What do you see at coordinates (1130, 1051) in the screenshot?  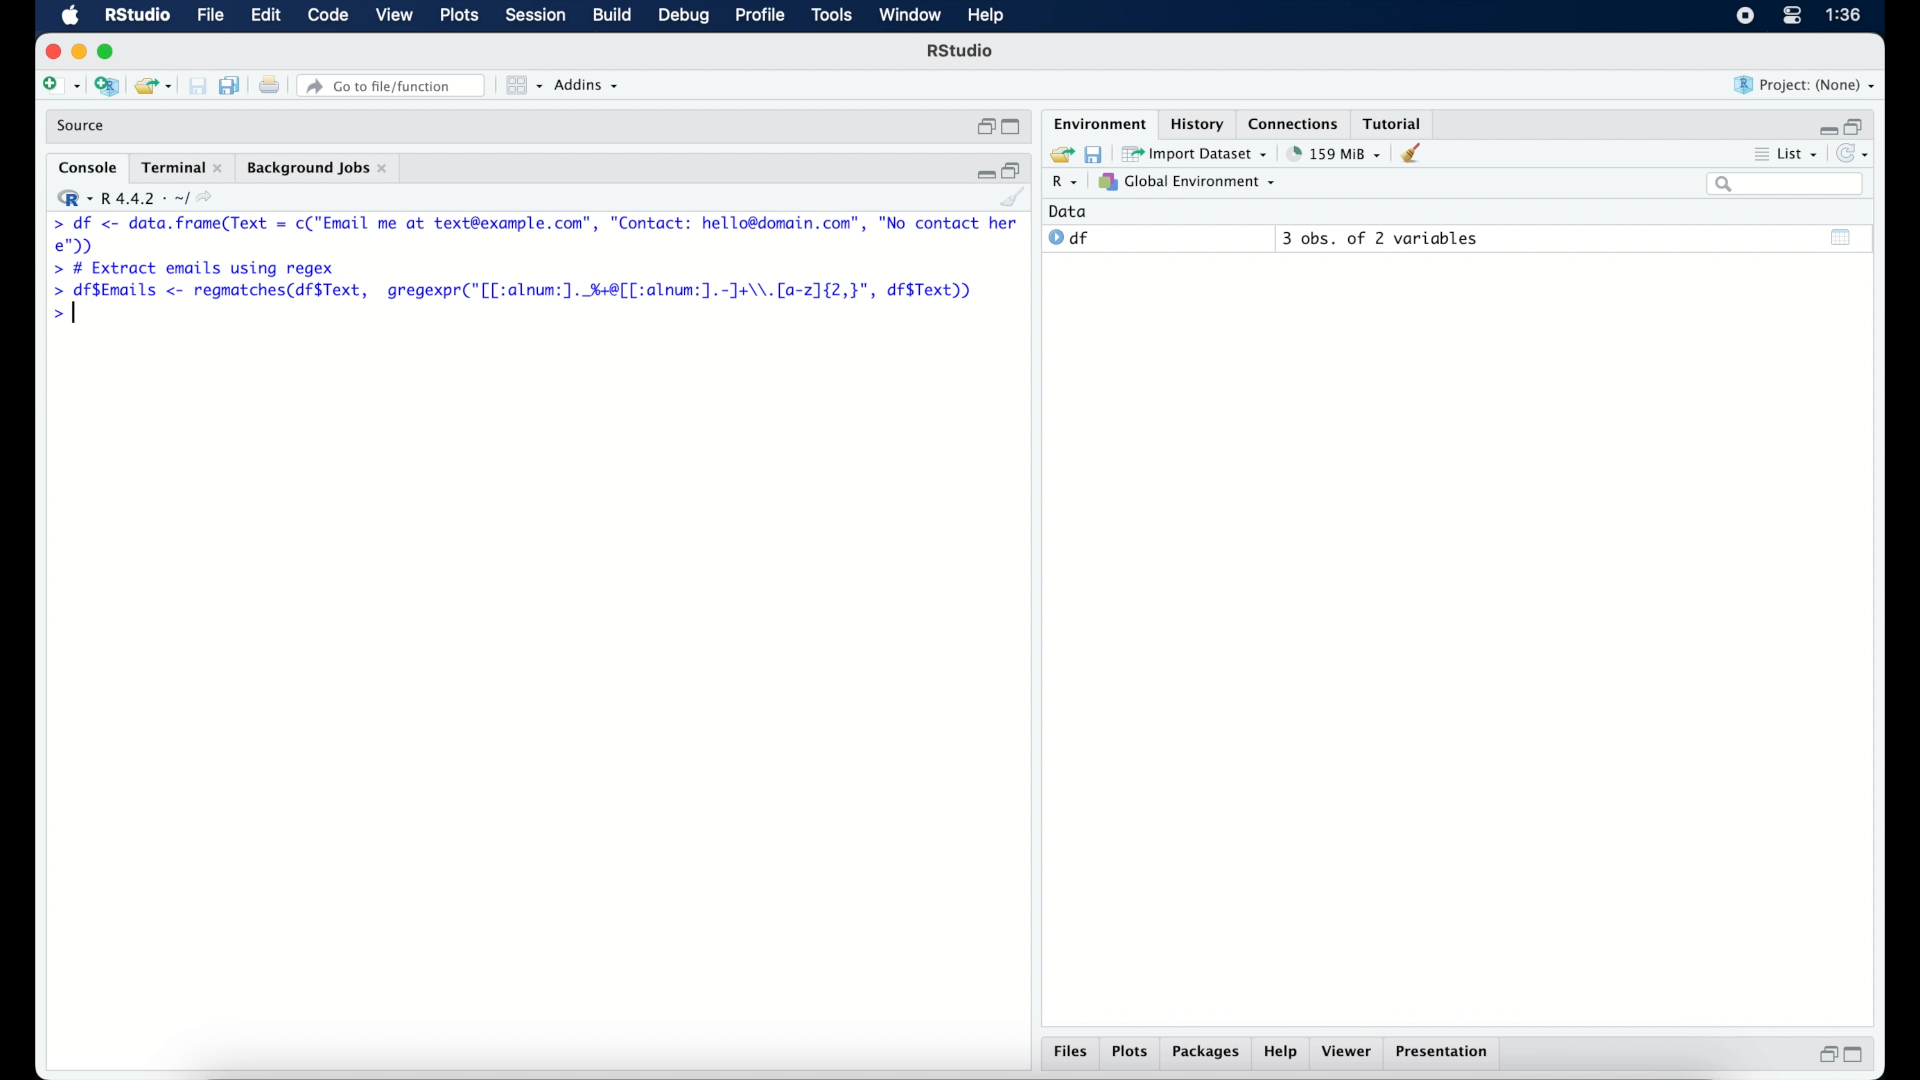 I see `plots` at bounding box center [1130, 1051].